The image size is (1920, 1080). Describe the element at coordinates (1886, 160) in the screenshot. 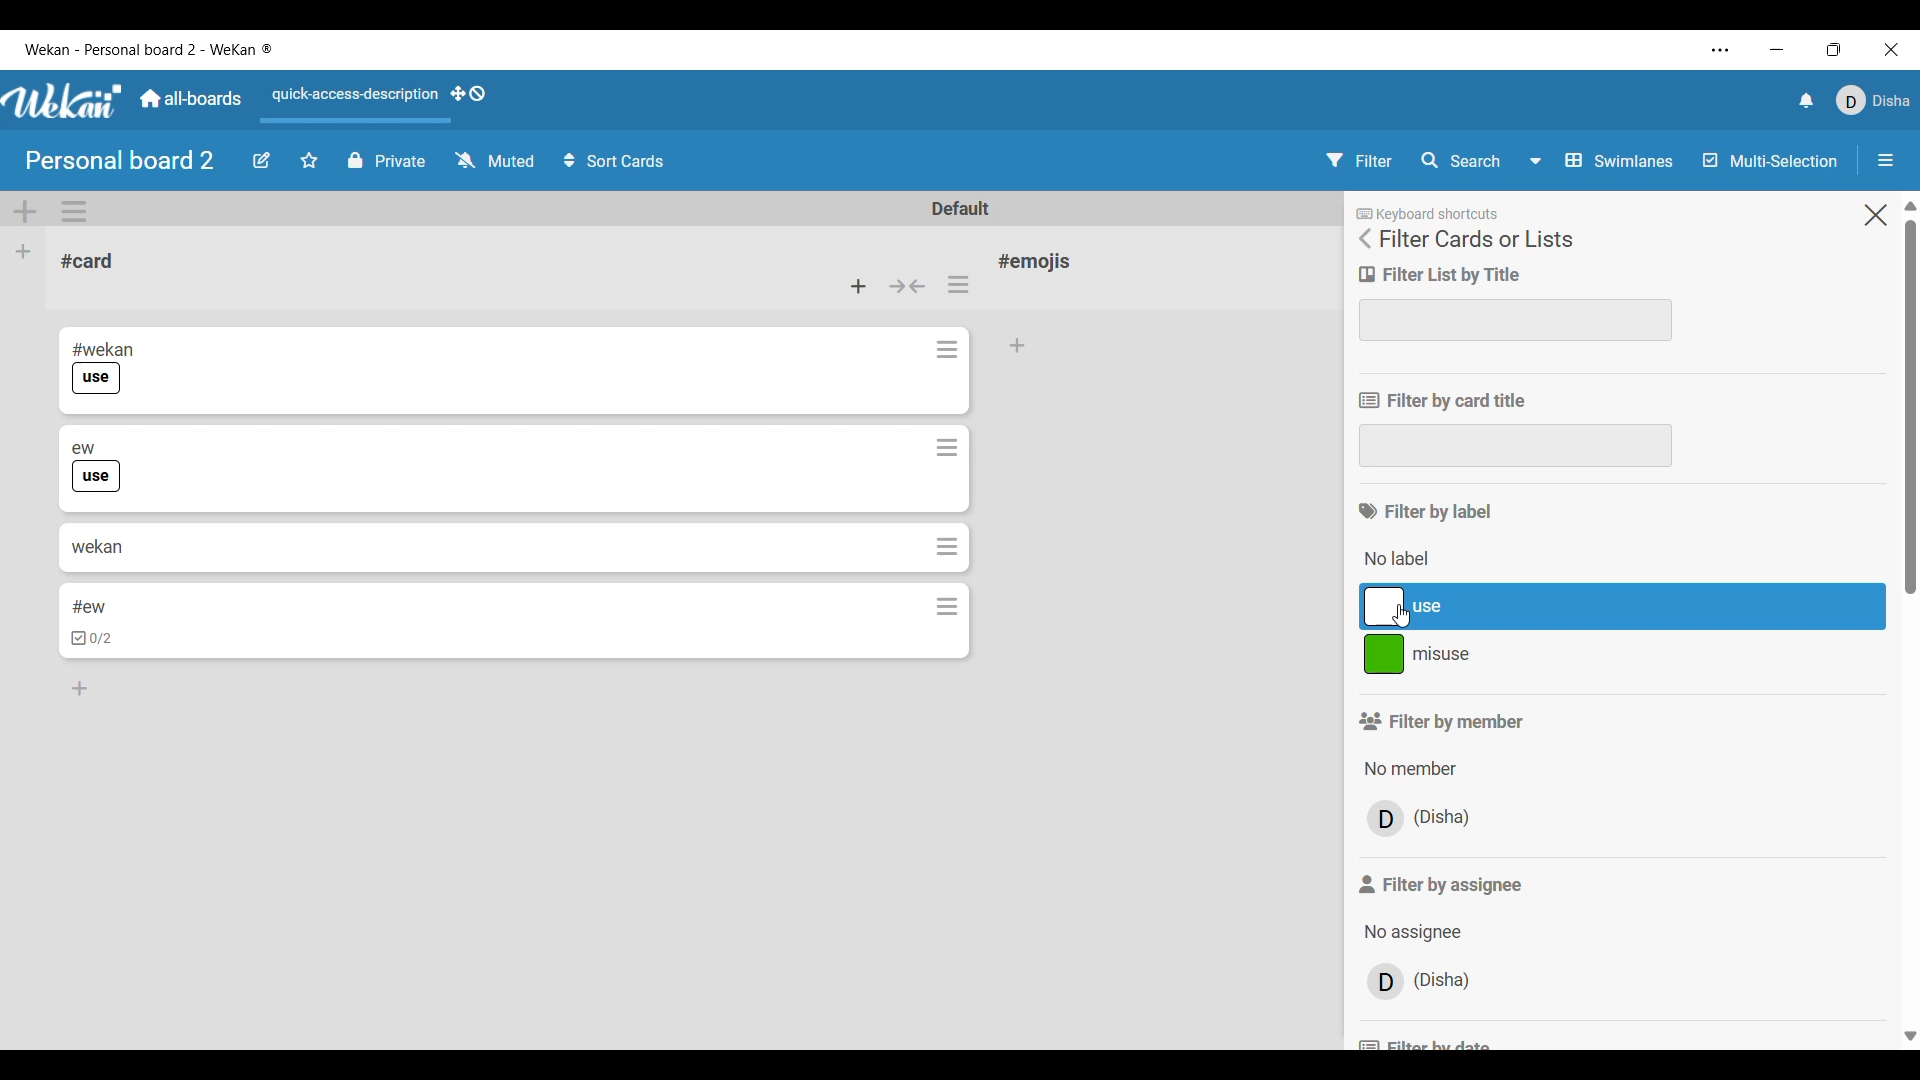

I see `Open/Close sidebar` at that location.